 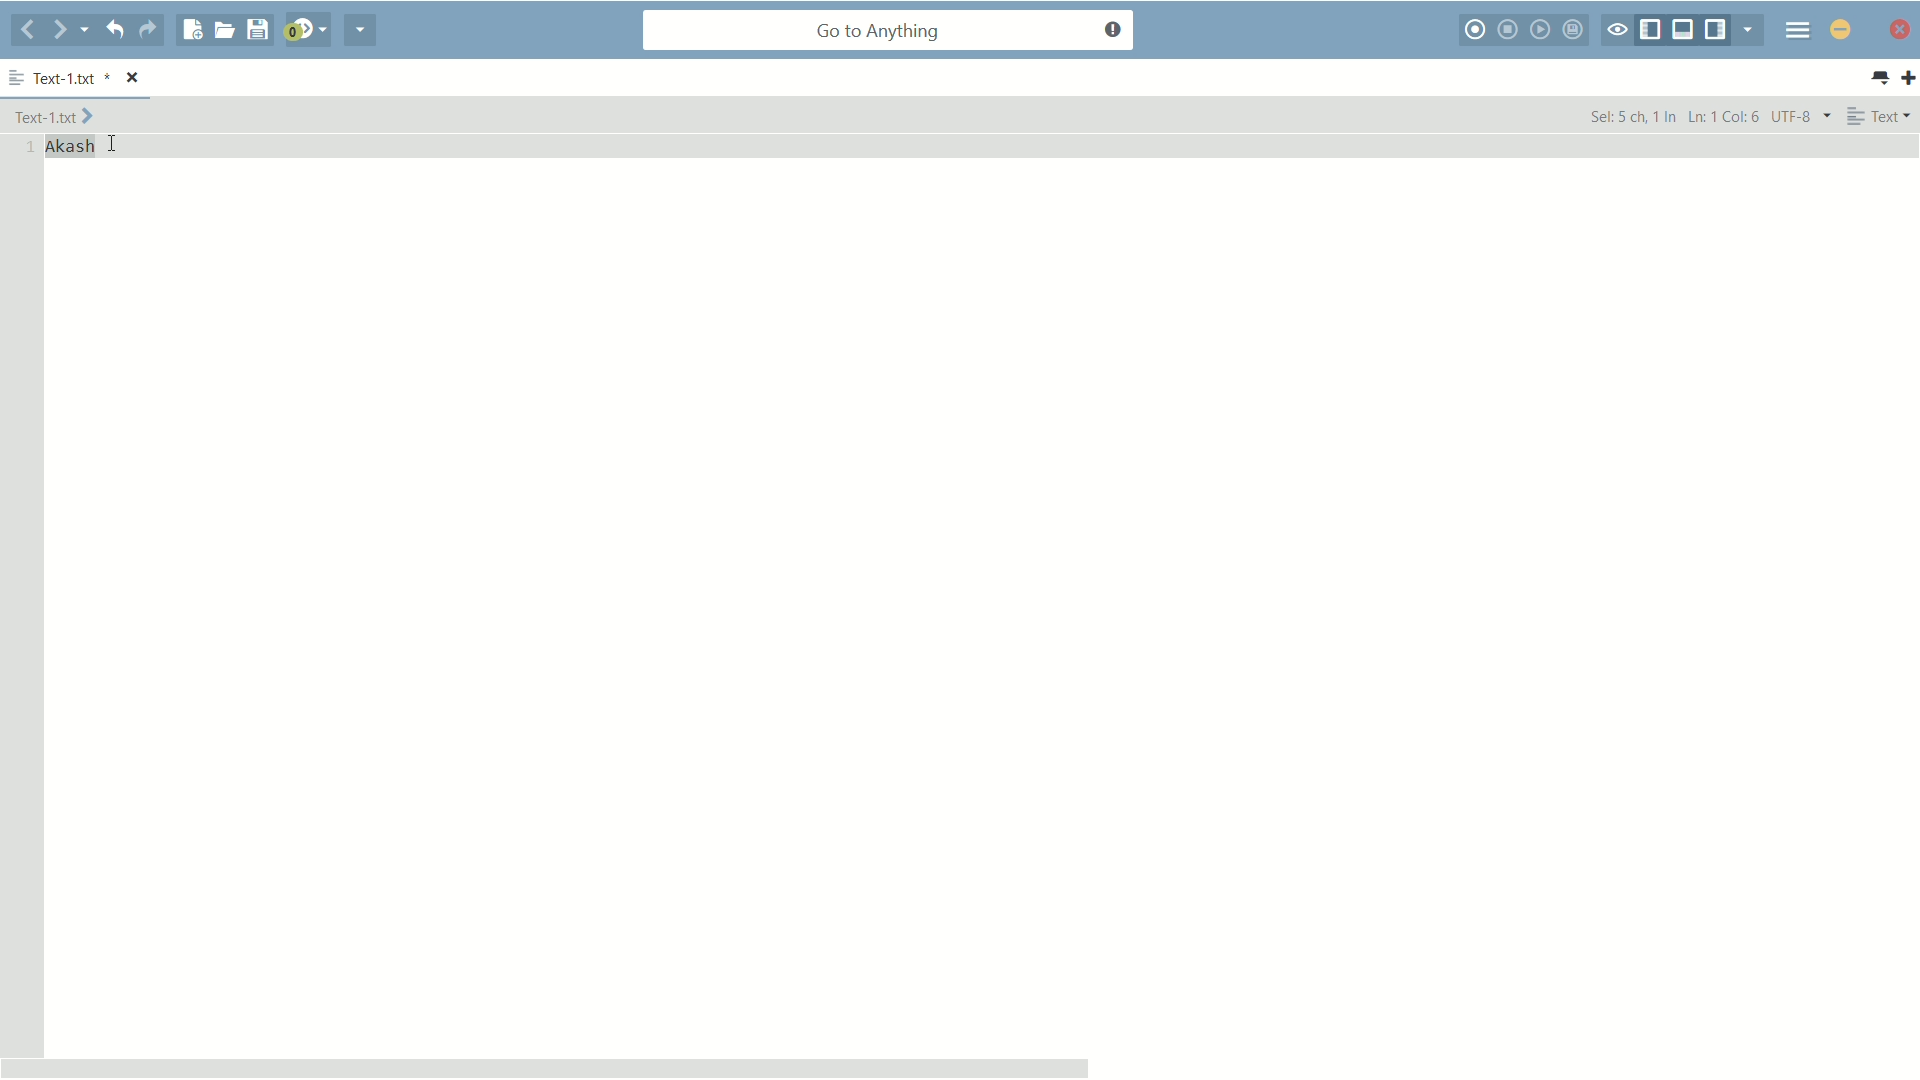 I want to click on line number, so click(x=26, y=148).